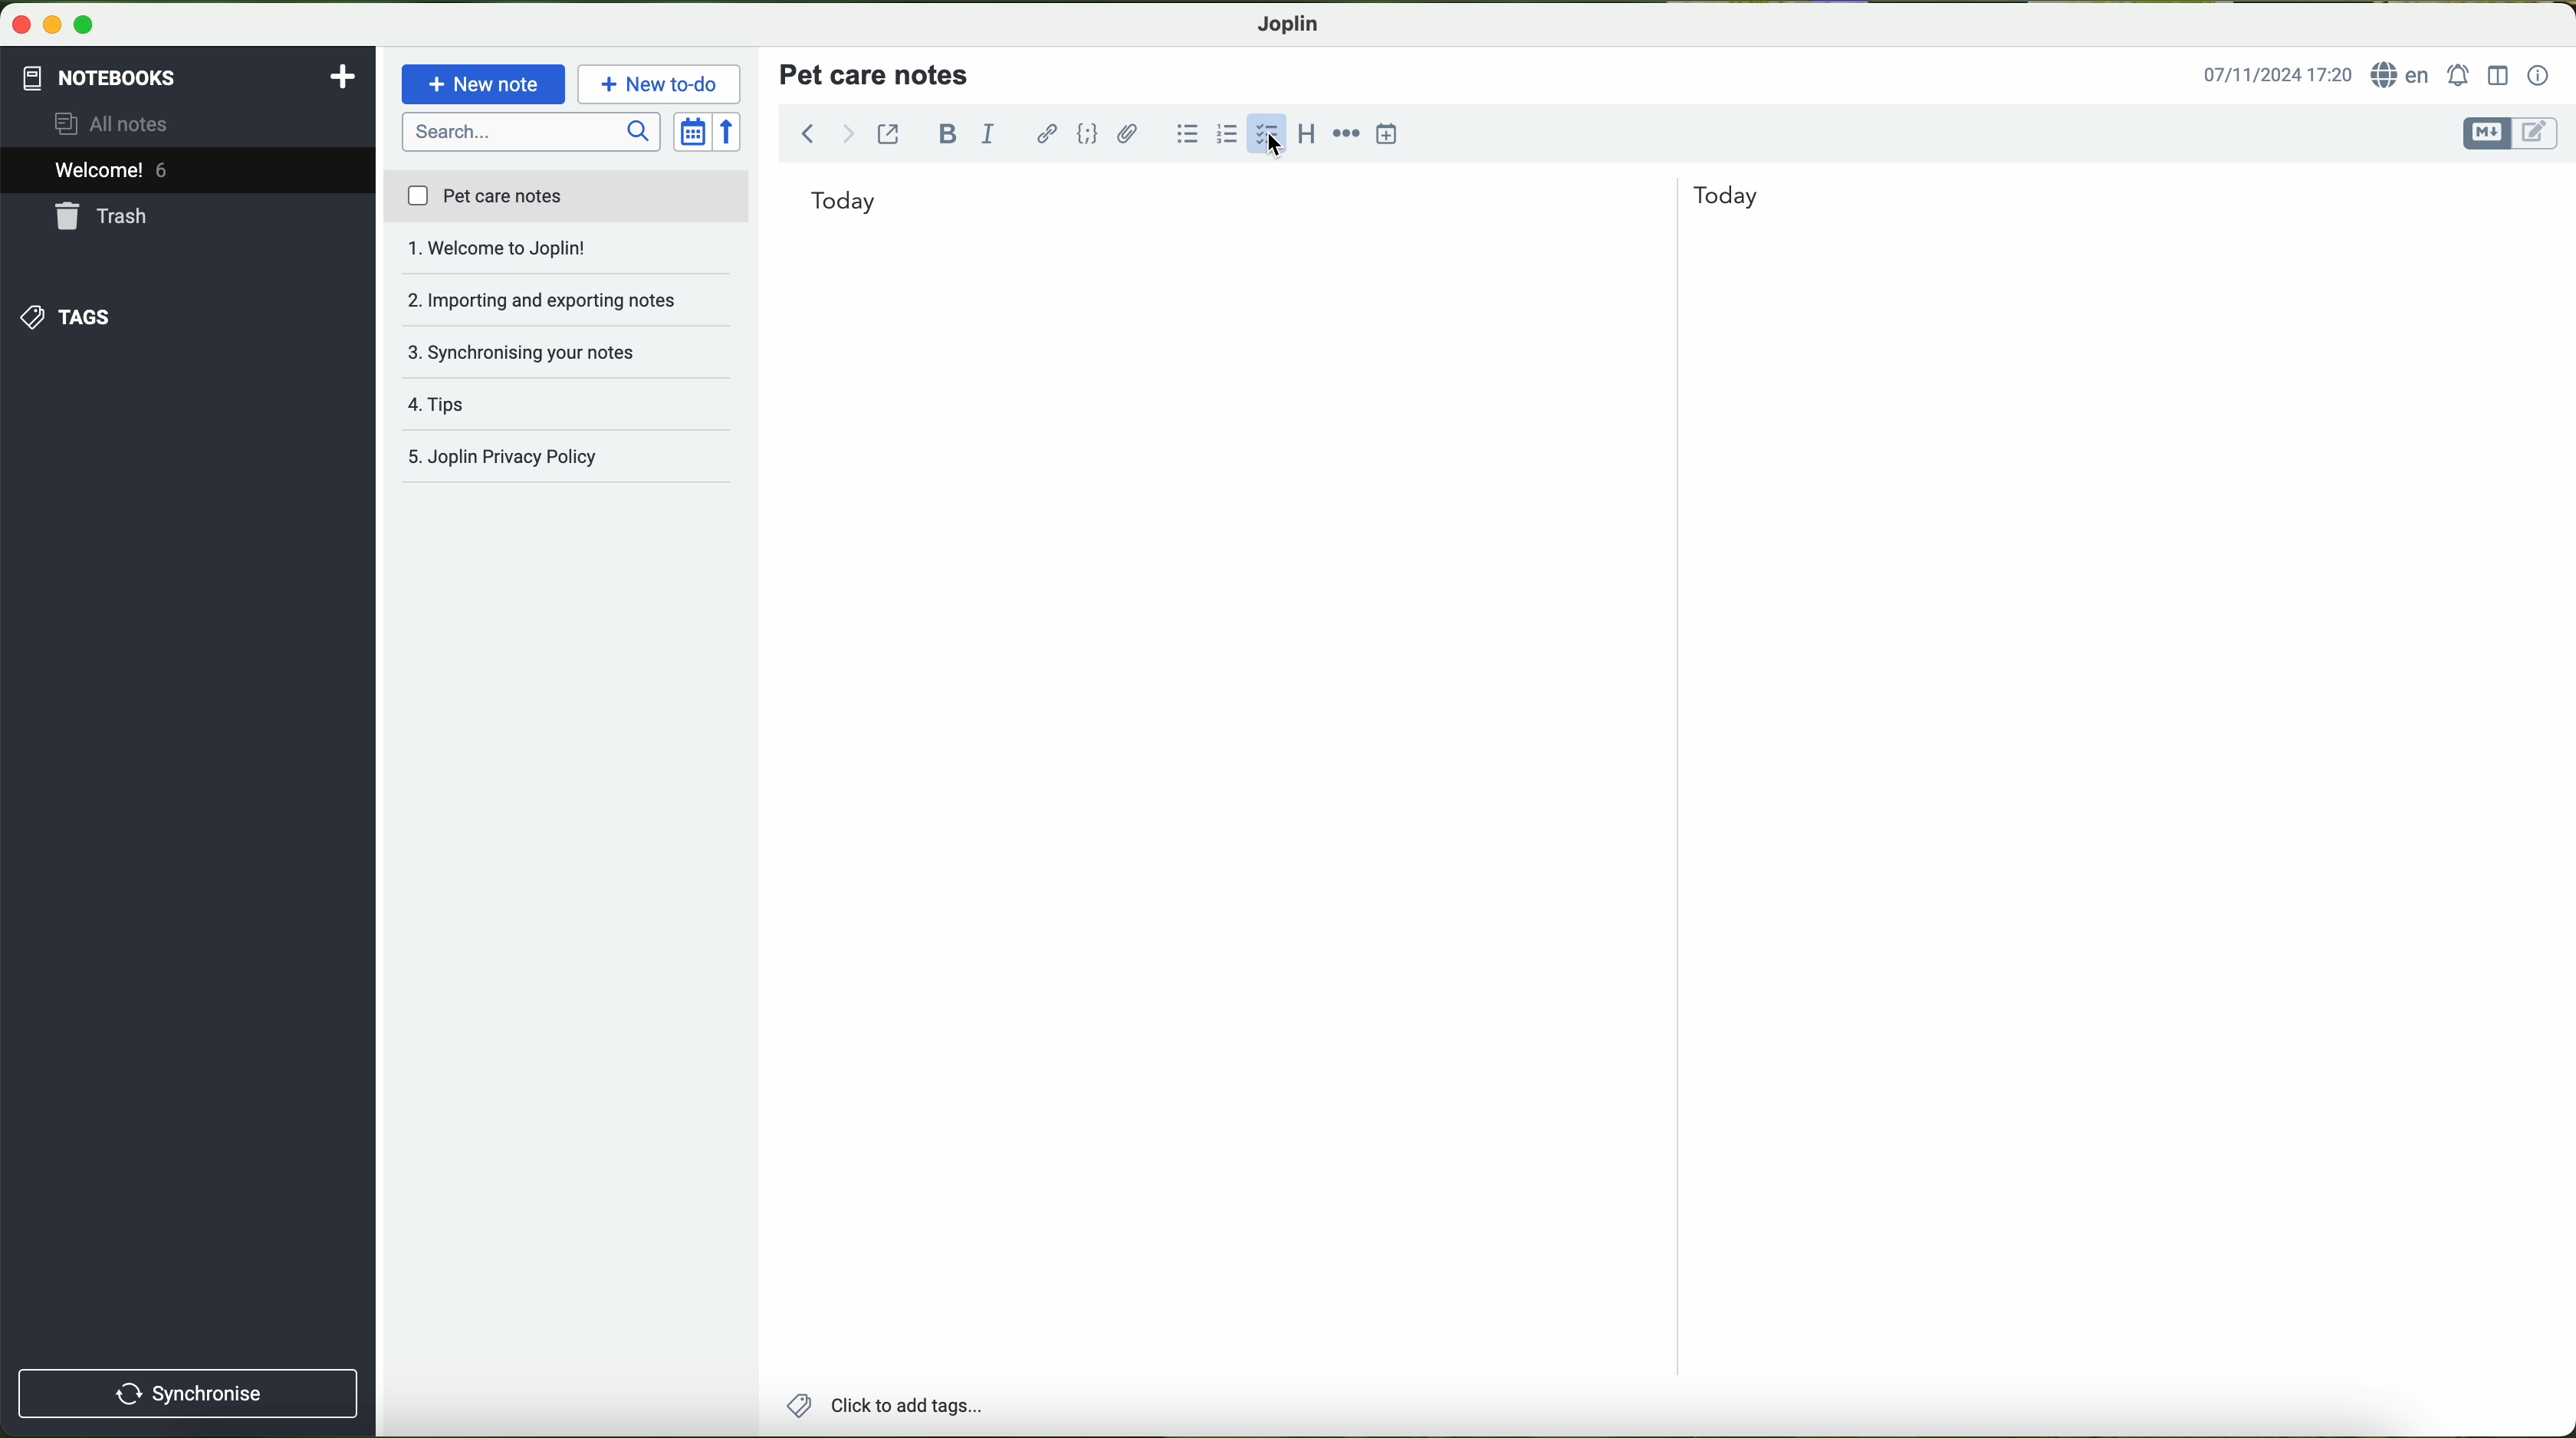 Image resolution: width=2576 pixels, height=1438 pixels. What do you see at coordinates (2499, 74) in the screenshot?
I see `toggle editor layout` at bounding box center [2499, 74].